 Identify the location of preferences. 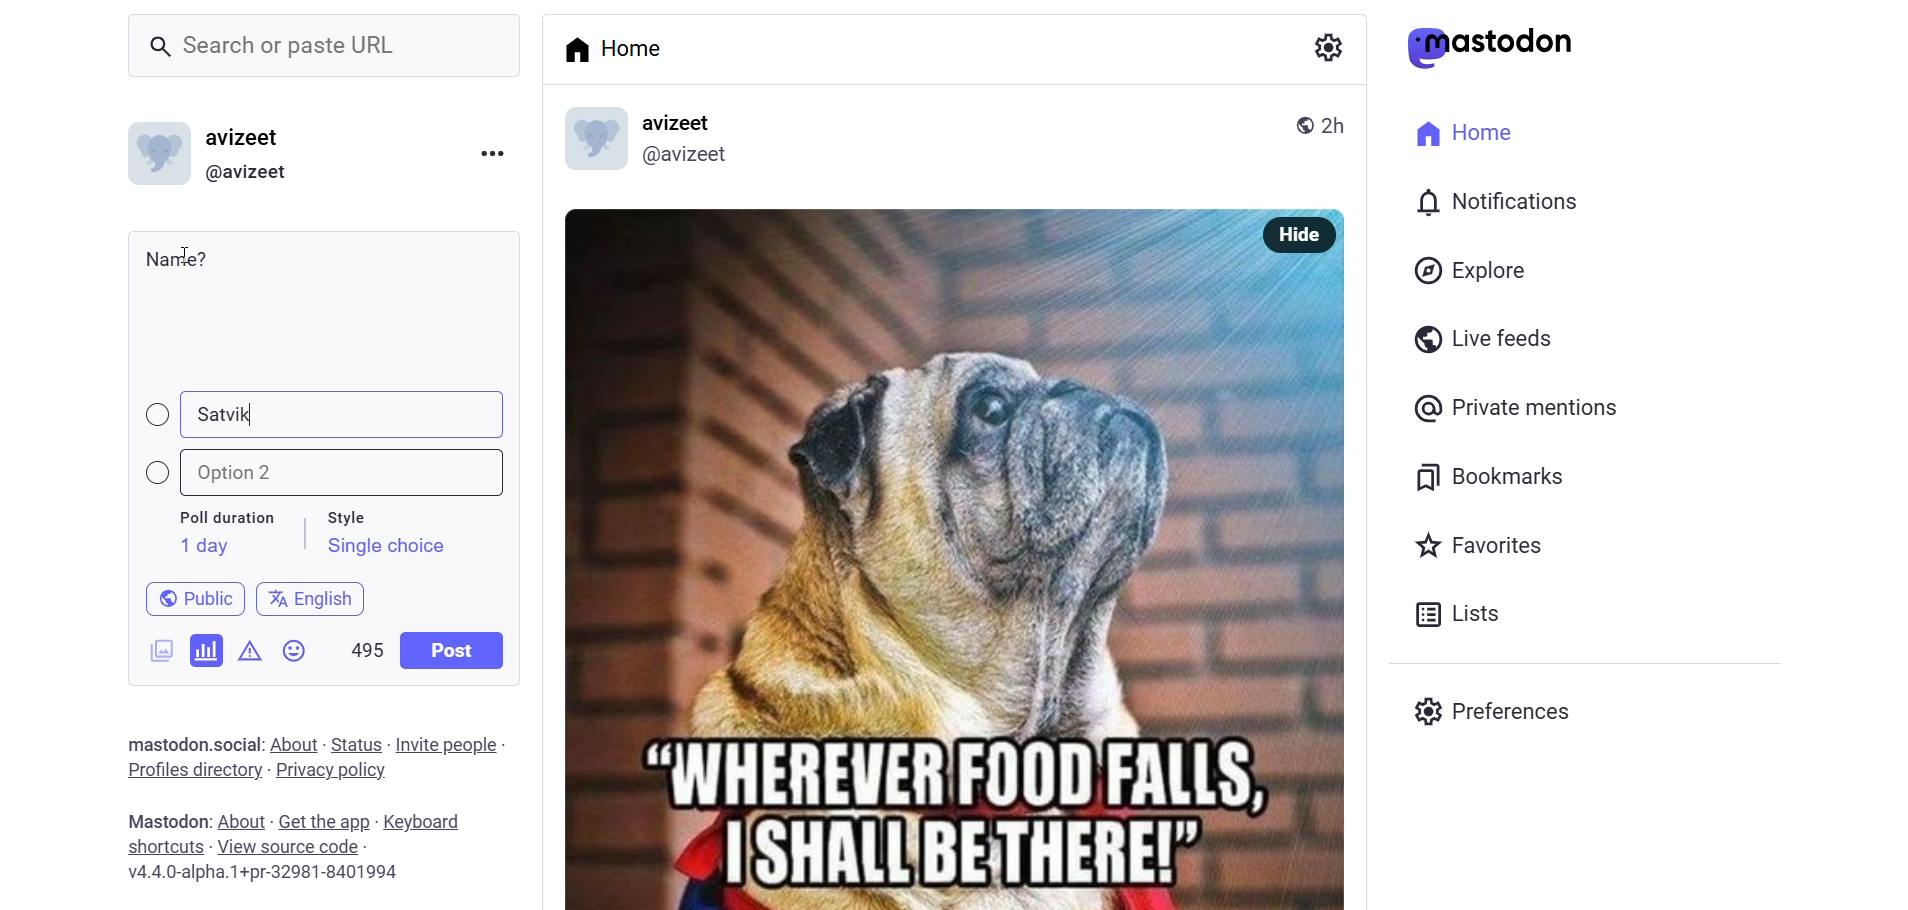
(1498, 708).